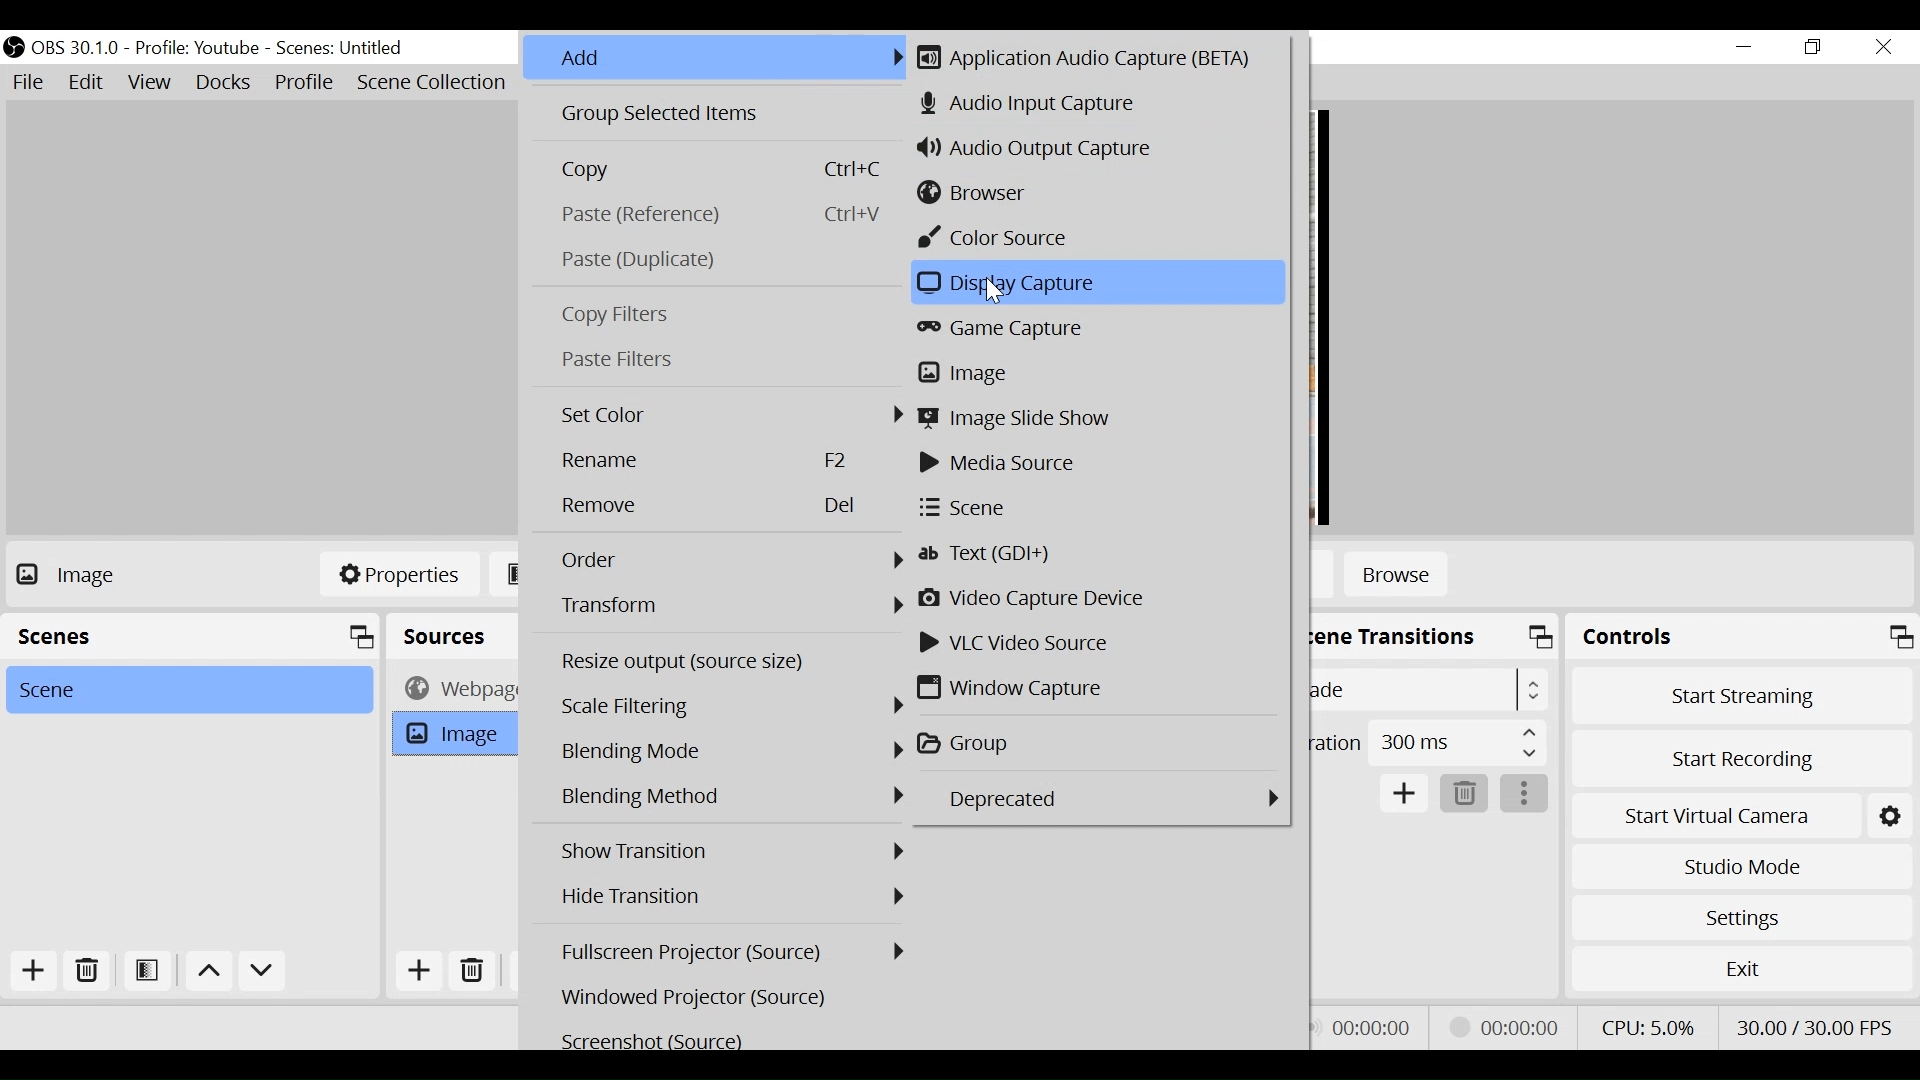  I want to click on Set Color, so click(728, 415).